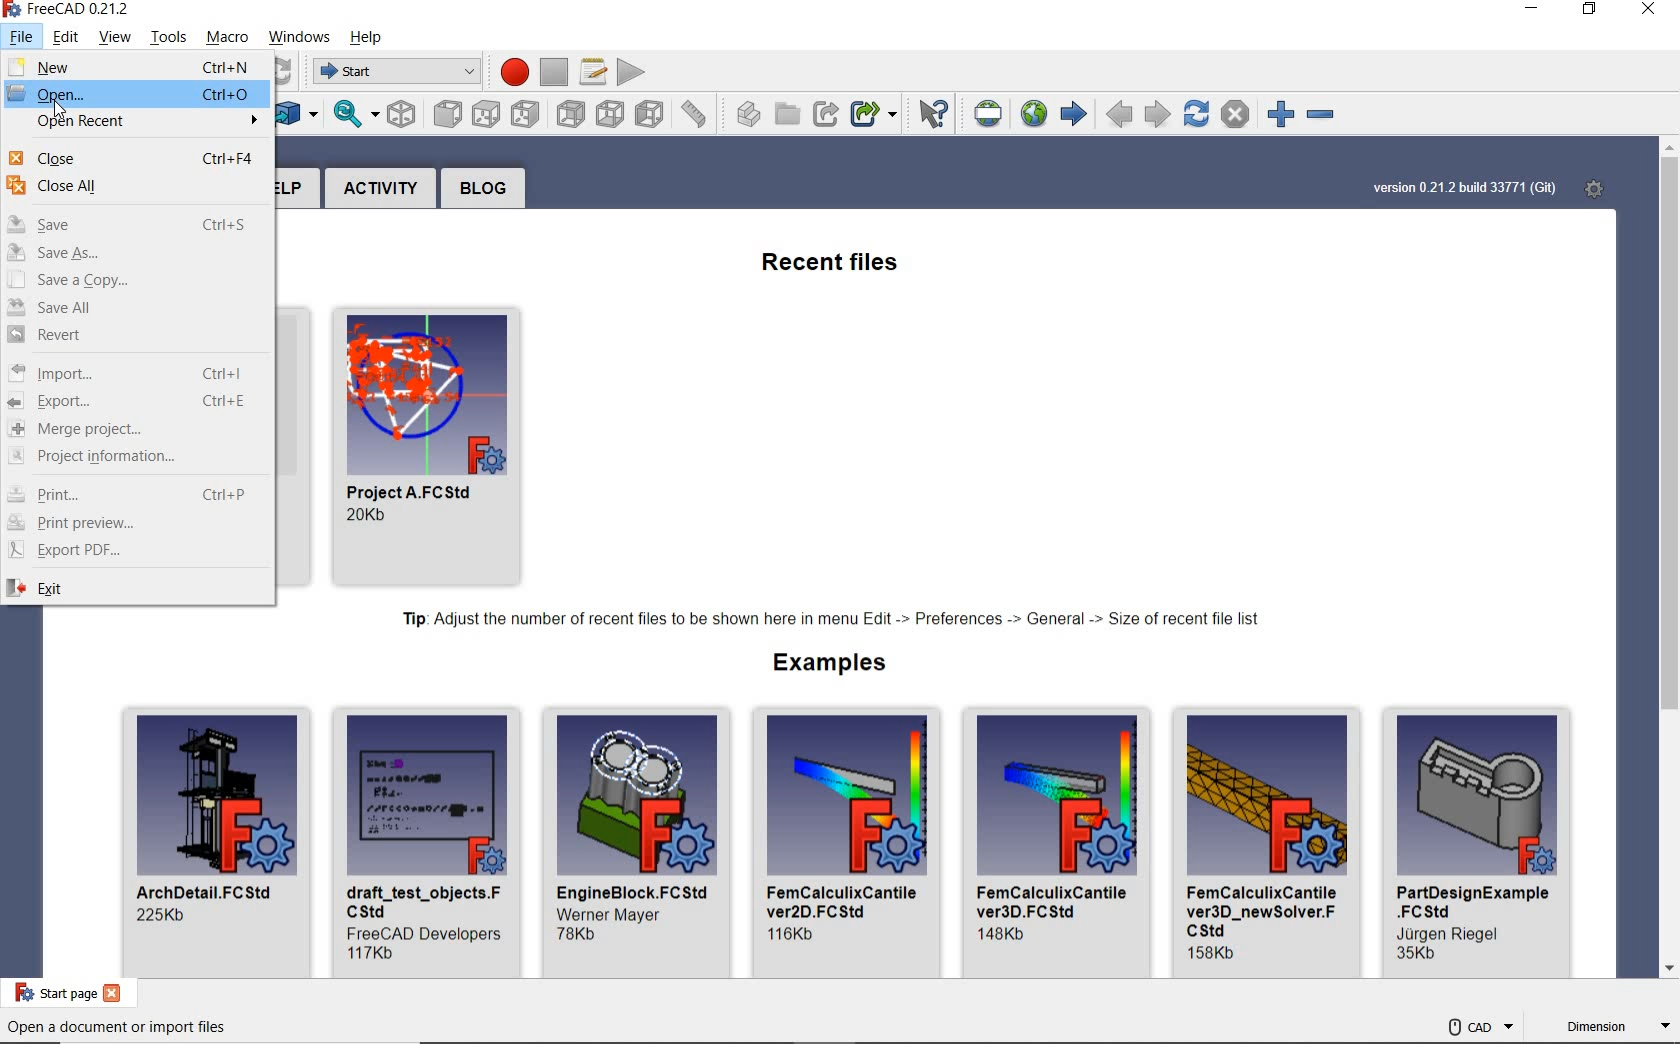 The height and width of the screenshot is (1044, 1680). Describe the element at coordinates (117, 1028) in the screenshot. I see `open a document or import files` at that location.